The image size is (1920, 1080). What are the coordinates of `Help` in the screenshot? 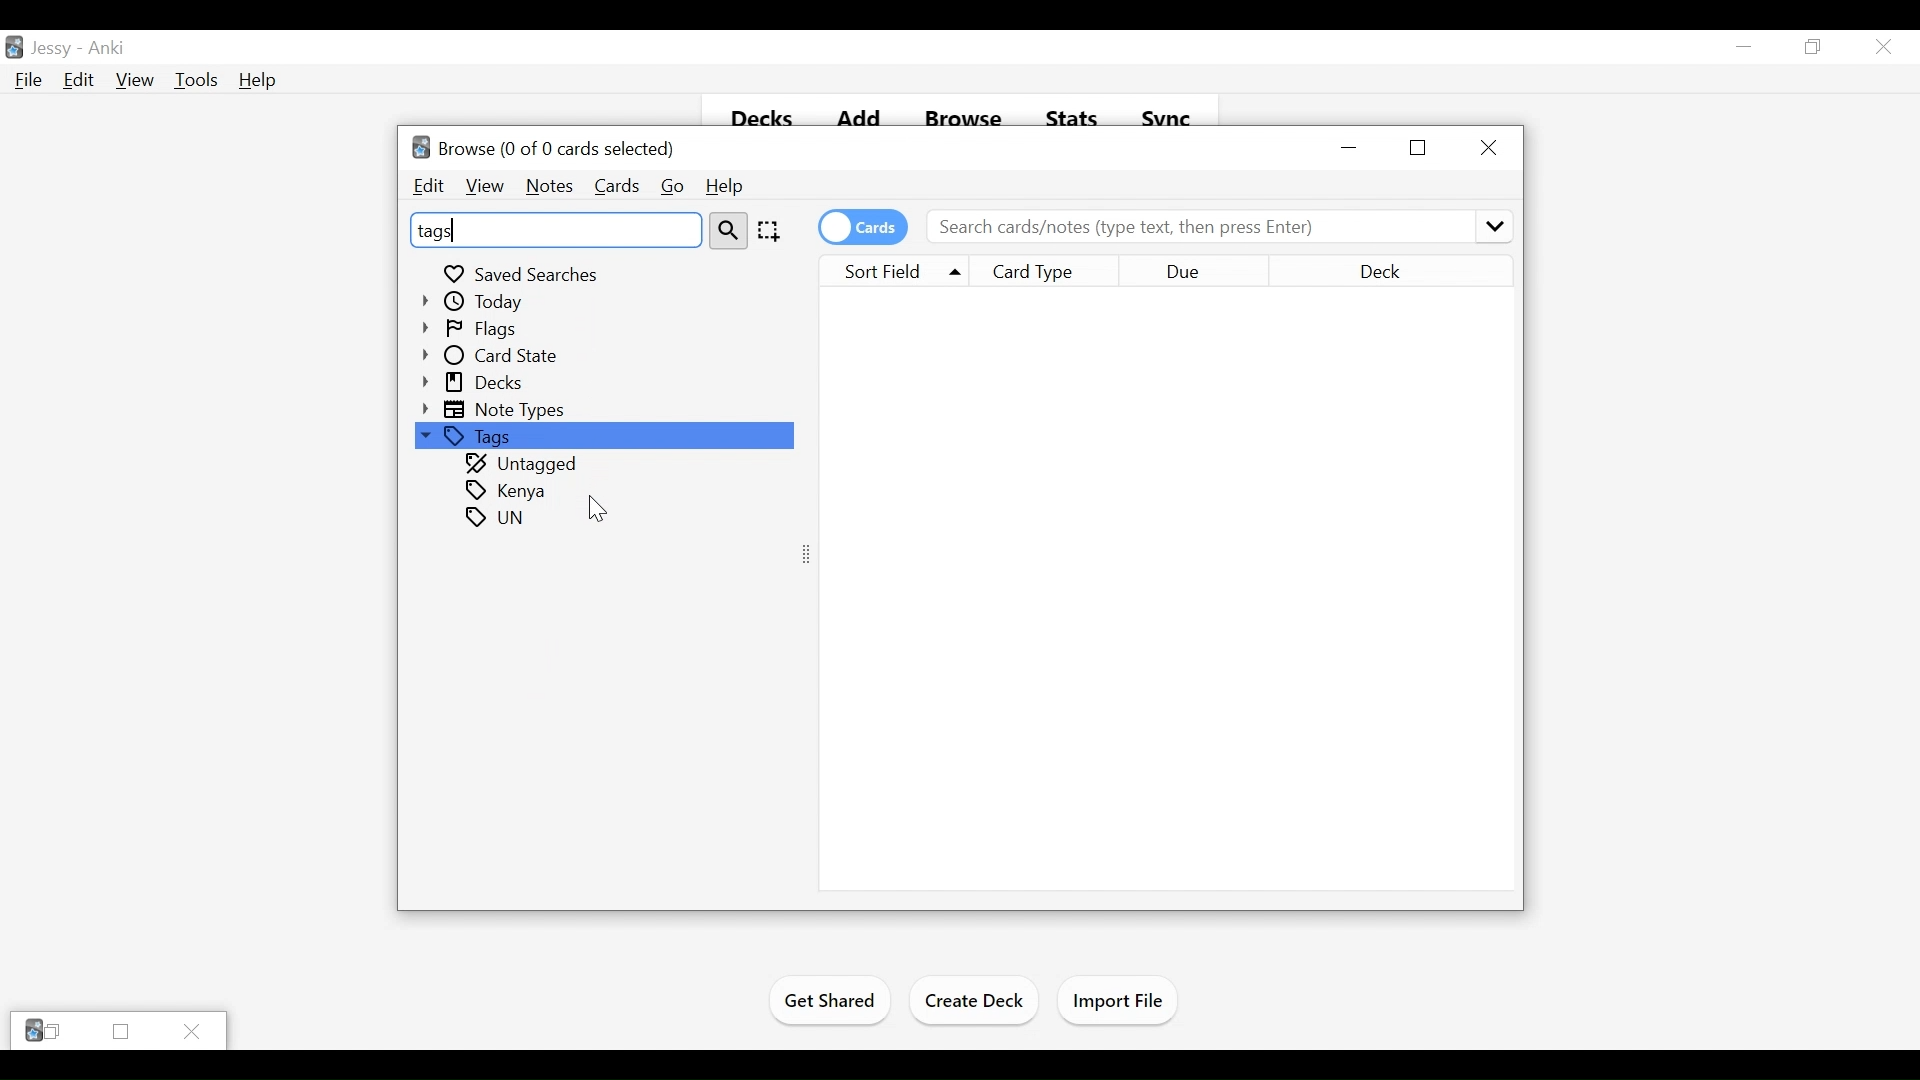 It's located at (259, 81).